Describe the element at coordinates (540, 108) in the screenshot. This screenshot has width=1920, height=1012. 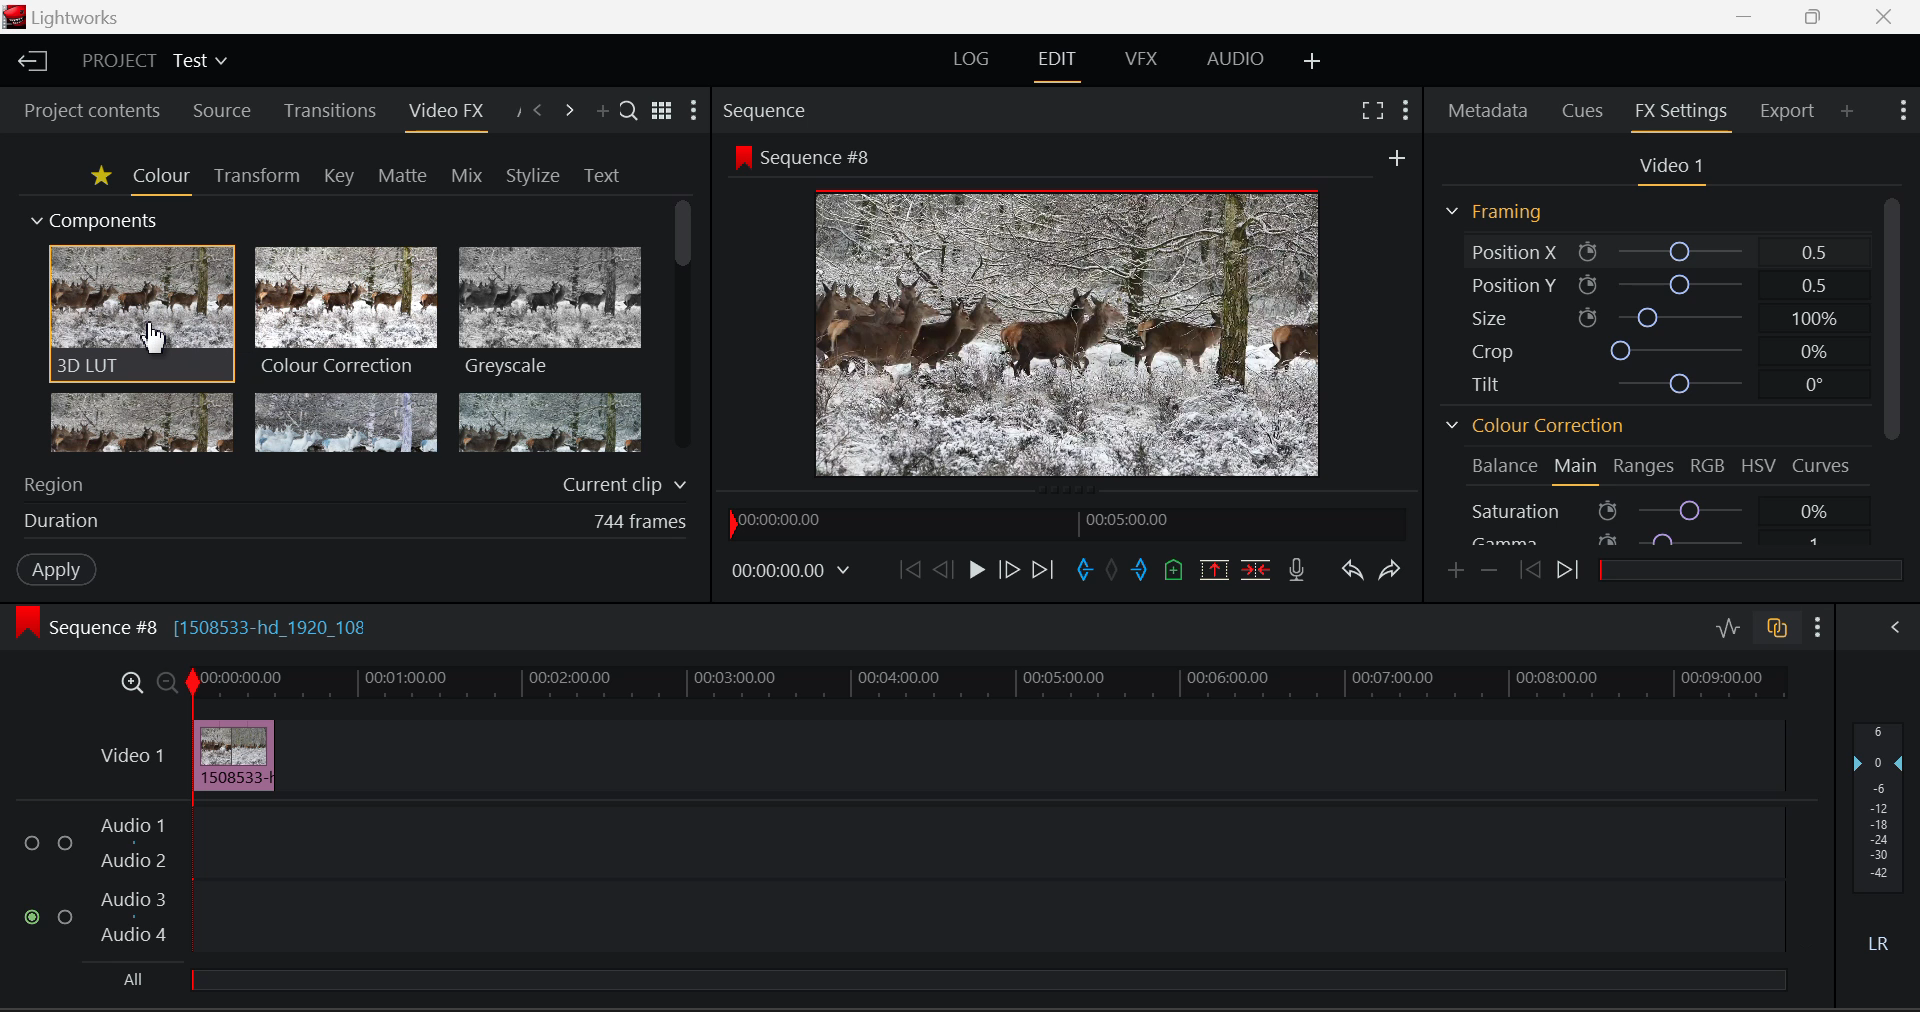
I see `Previous Panel` at that location.